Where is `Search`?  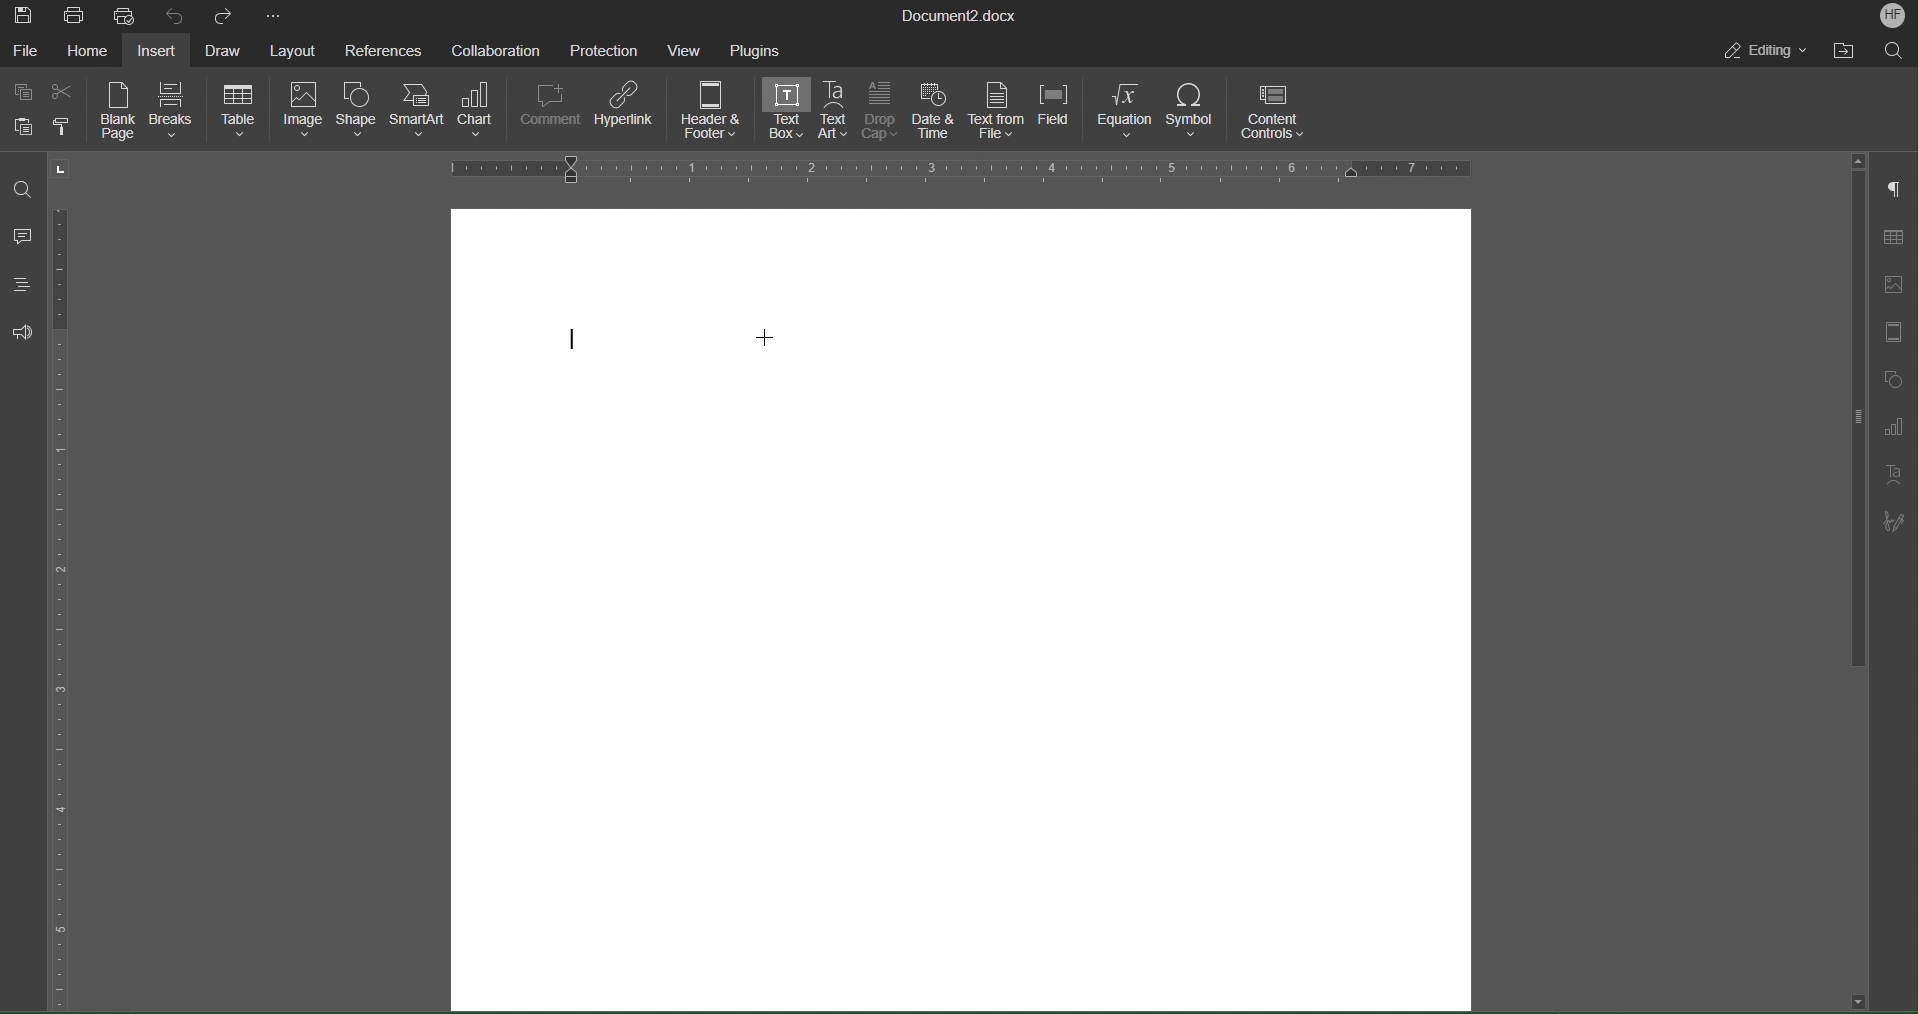
Search is located at coordinates (1894, 50).